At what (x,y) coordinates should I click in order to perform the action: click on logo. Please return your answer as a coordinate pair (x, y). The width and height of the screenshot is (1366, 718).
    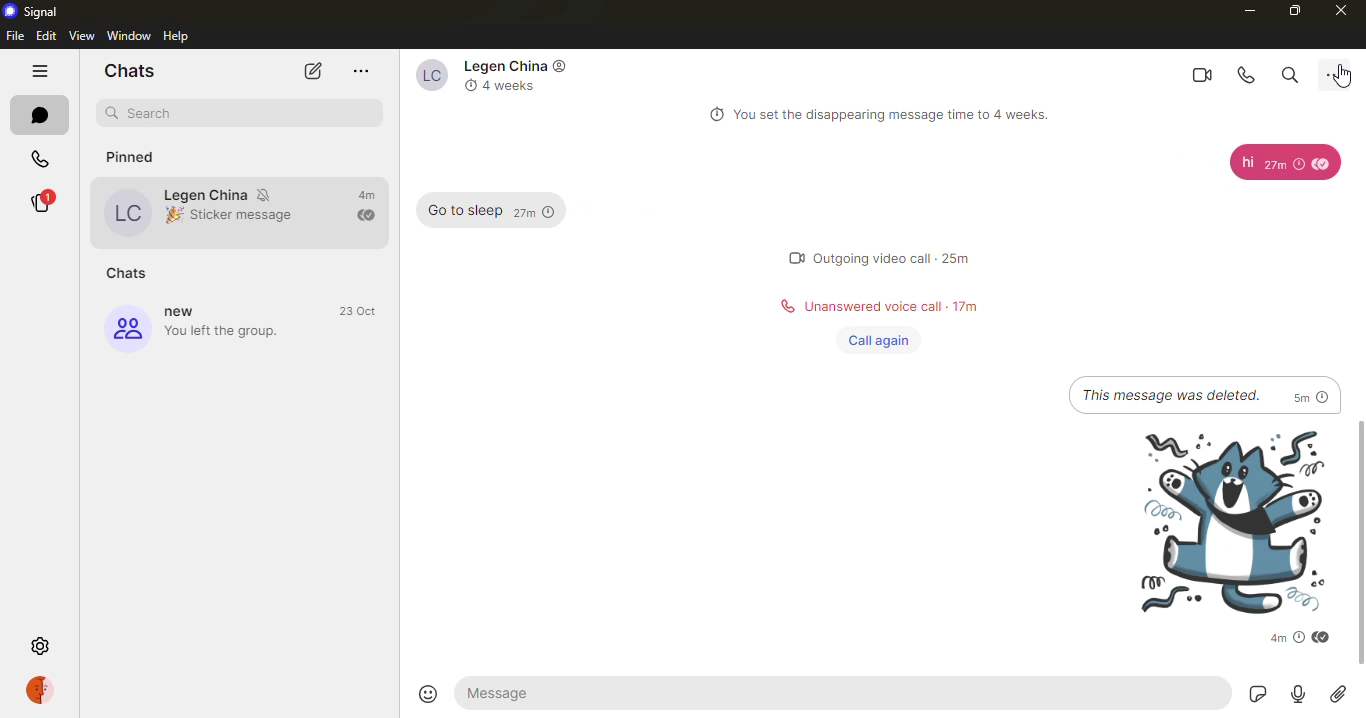
    Looking at the image, I should click on (561, 65).